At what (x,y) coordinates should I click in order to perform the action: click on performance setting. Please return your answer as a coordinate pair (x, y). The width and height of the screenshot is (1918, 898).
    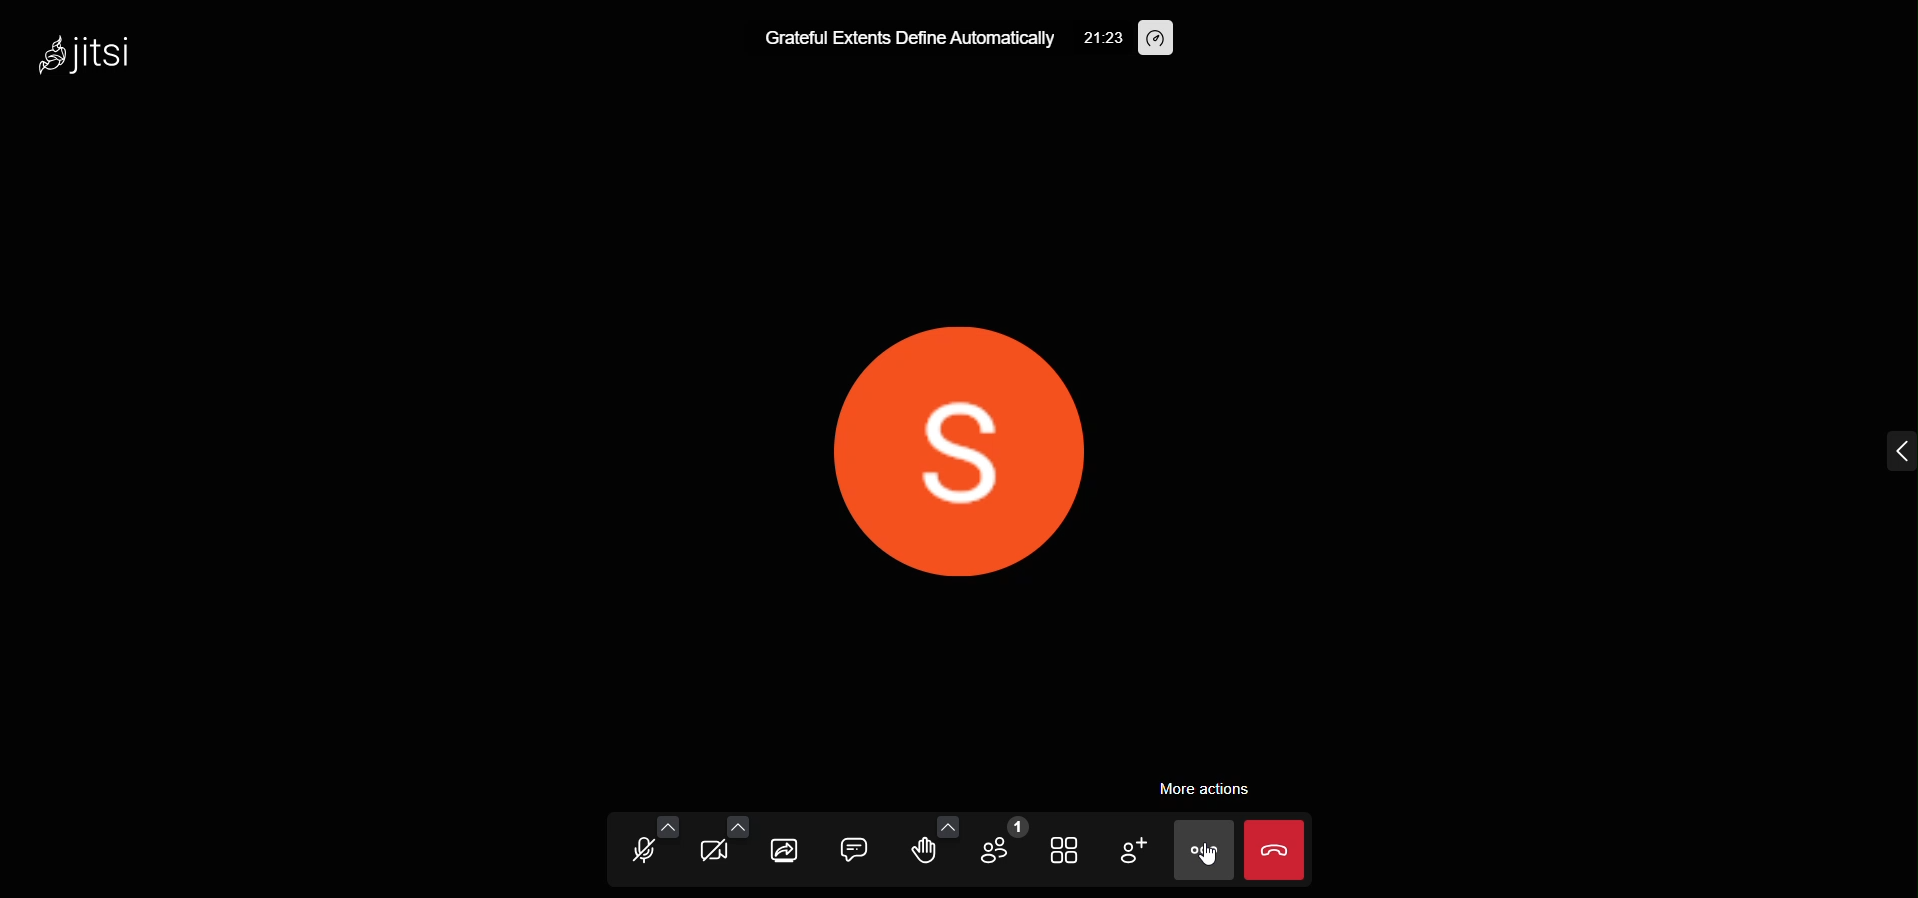
    Looking at the image, I should click on (1160, 37).